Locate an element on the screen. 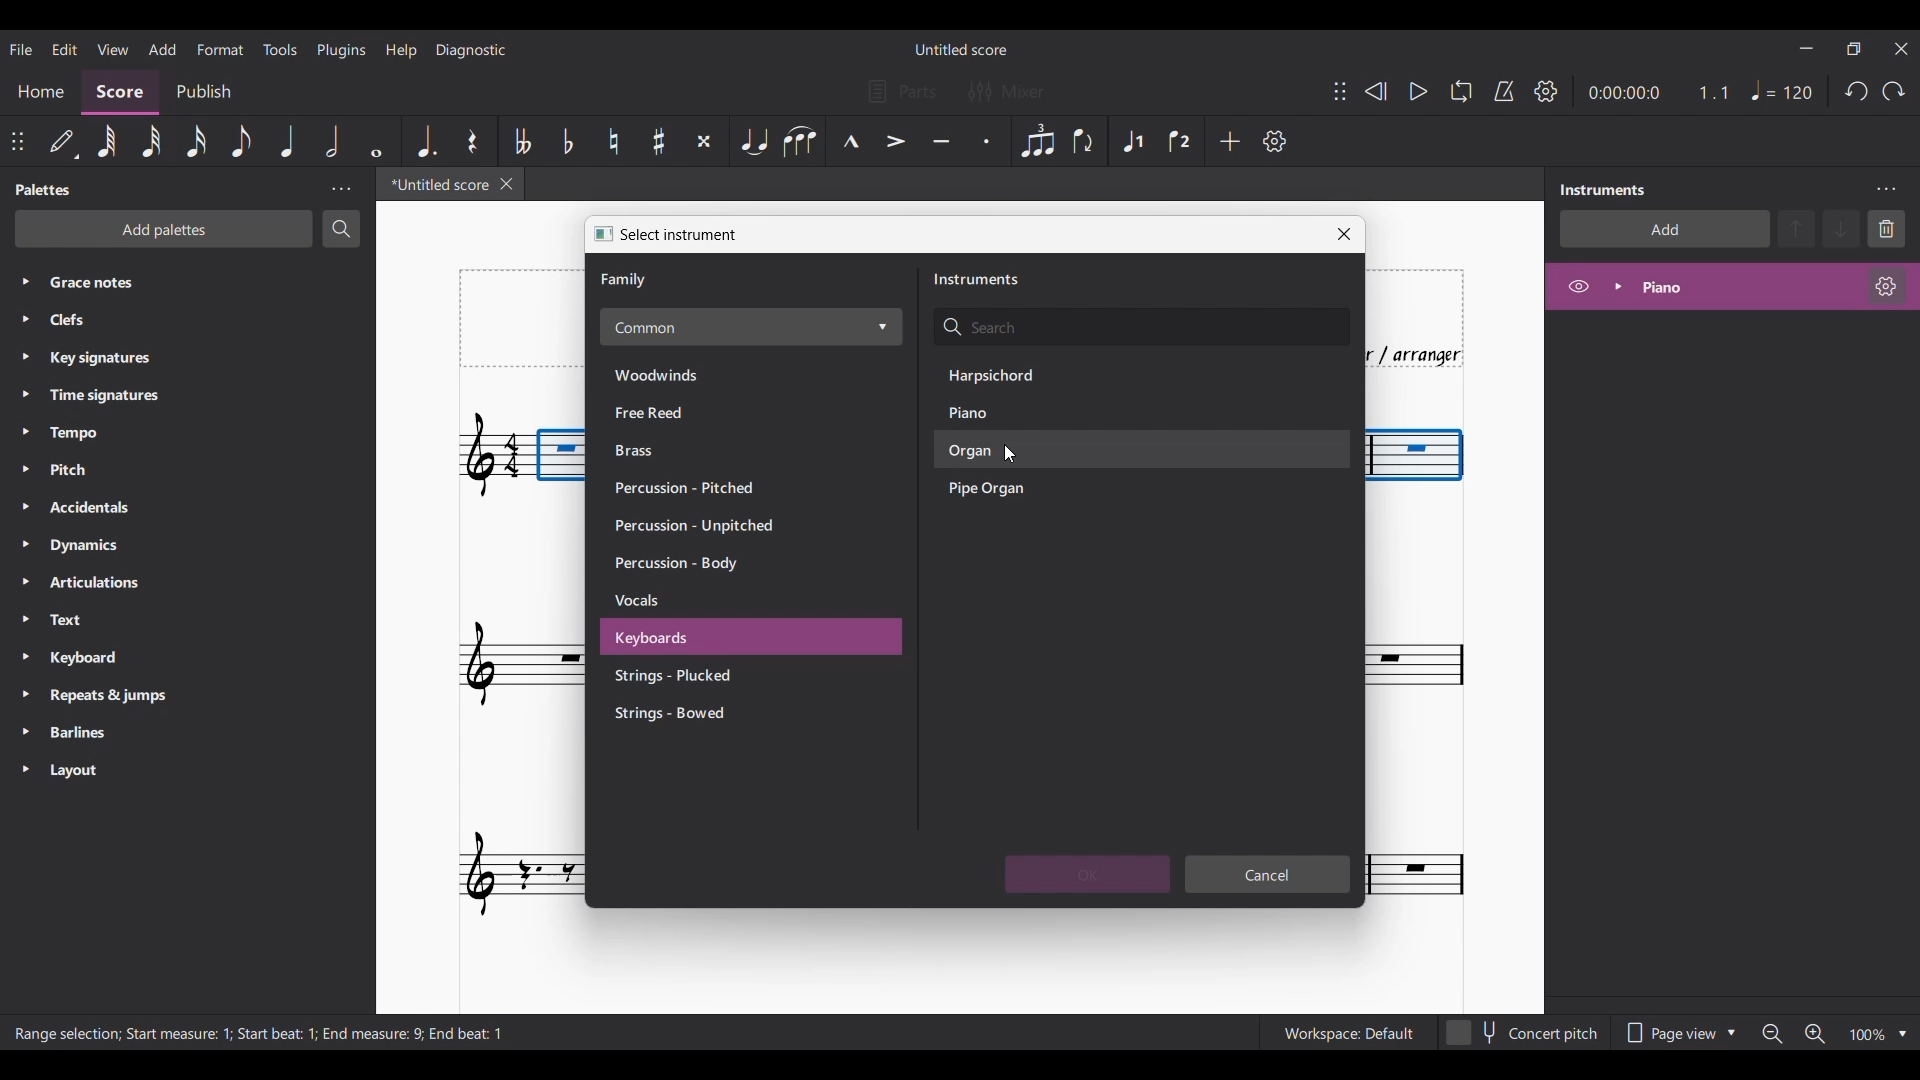 The image size is (1920, 1080). Highlighted due to current selection is located at coordinates (1134, 141).